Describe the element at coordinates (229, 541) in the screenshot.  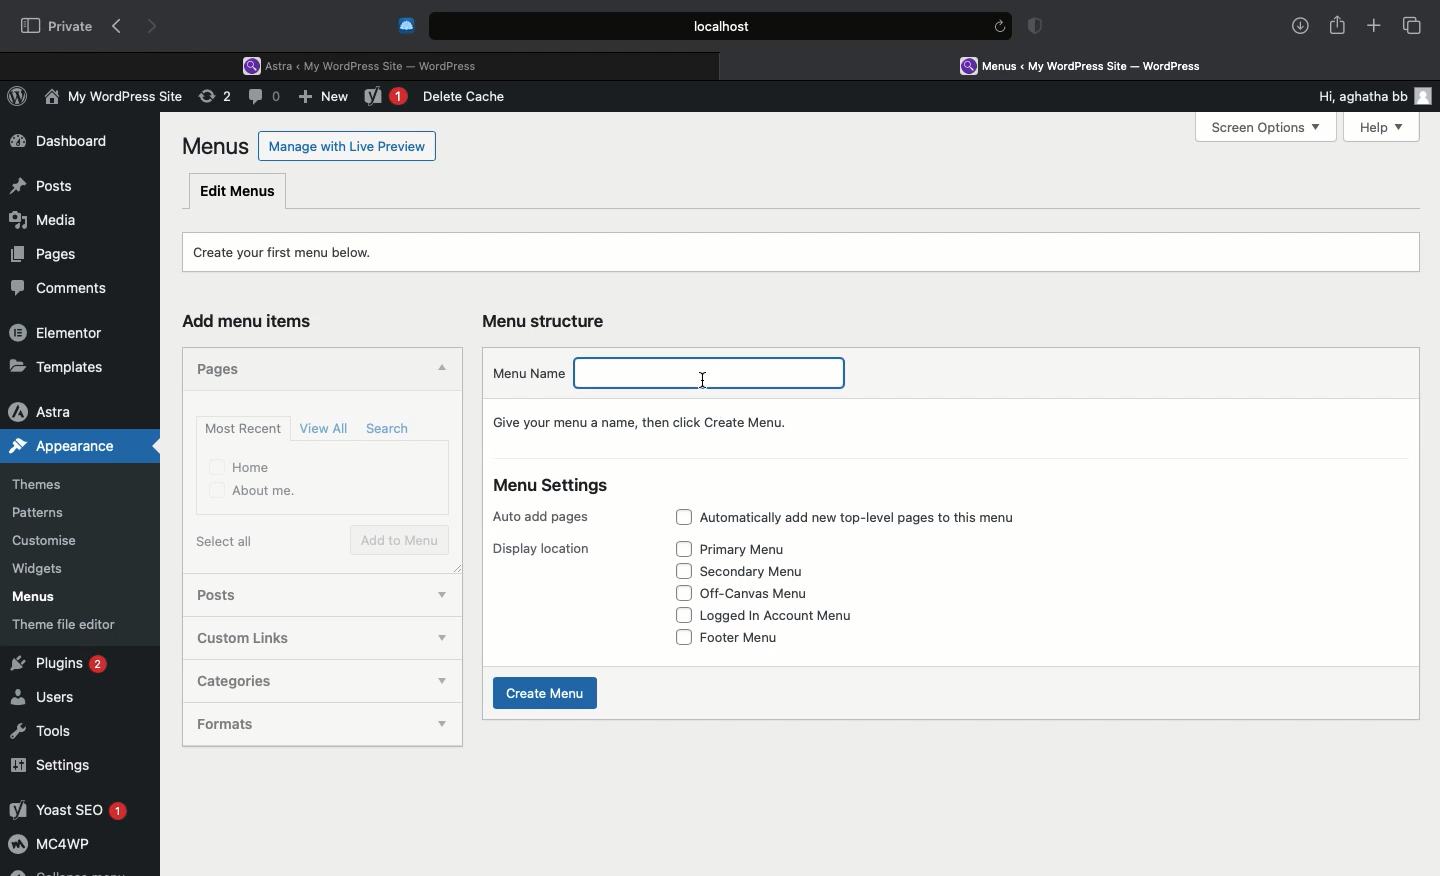
I see `Select all` at that location.